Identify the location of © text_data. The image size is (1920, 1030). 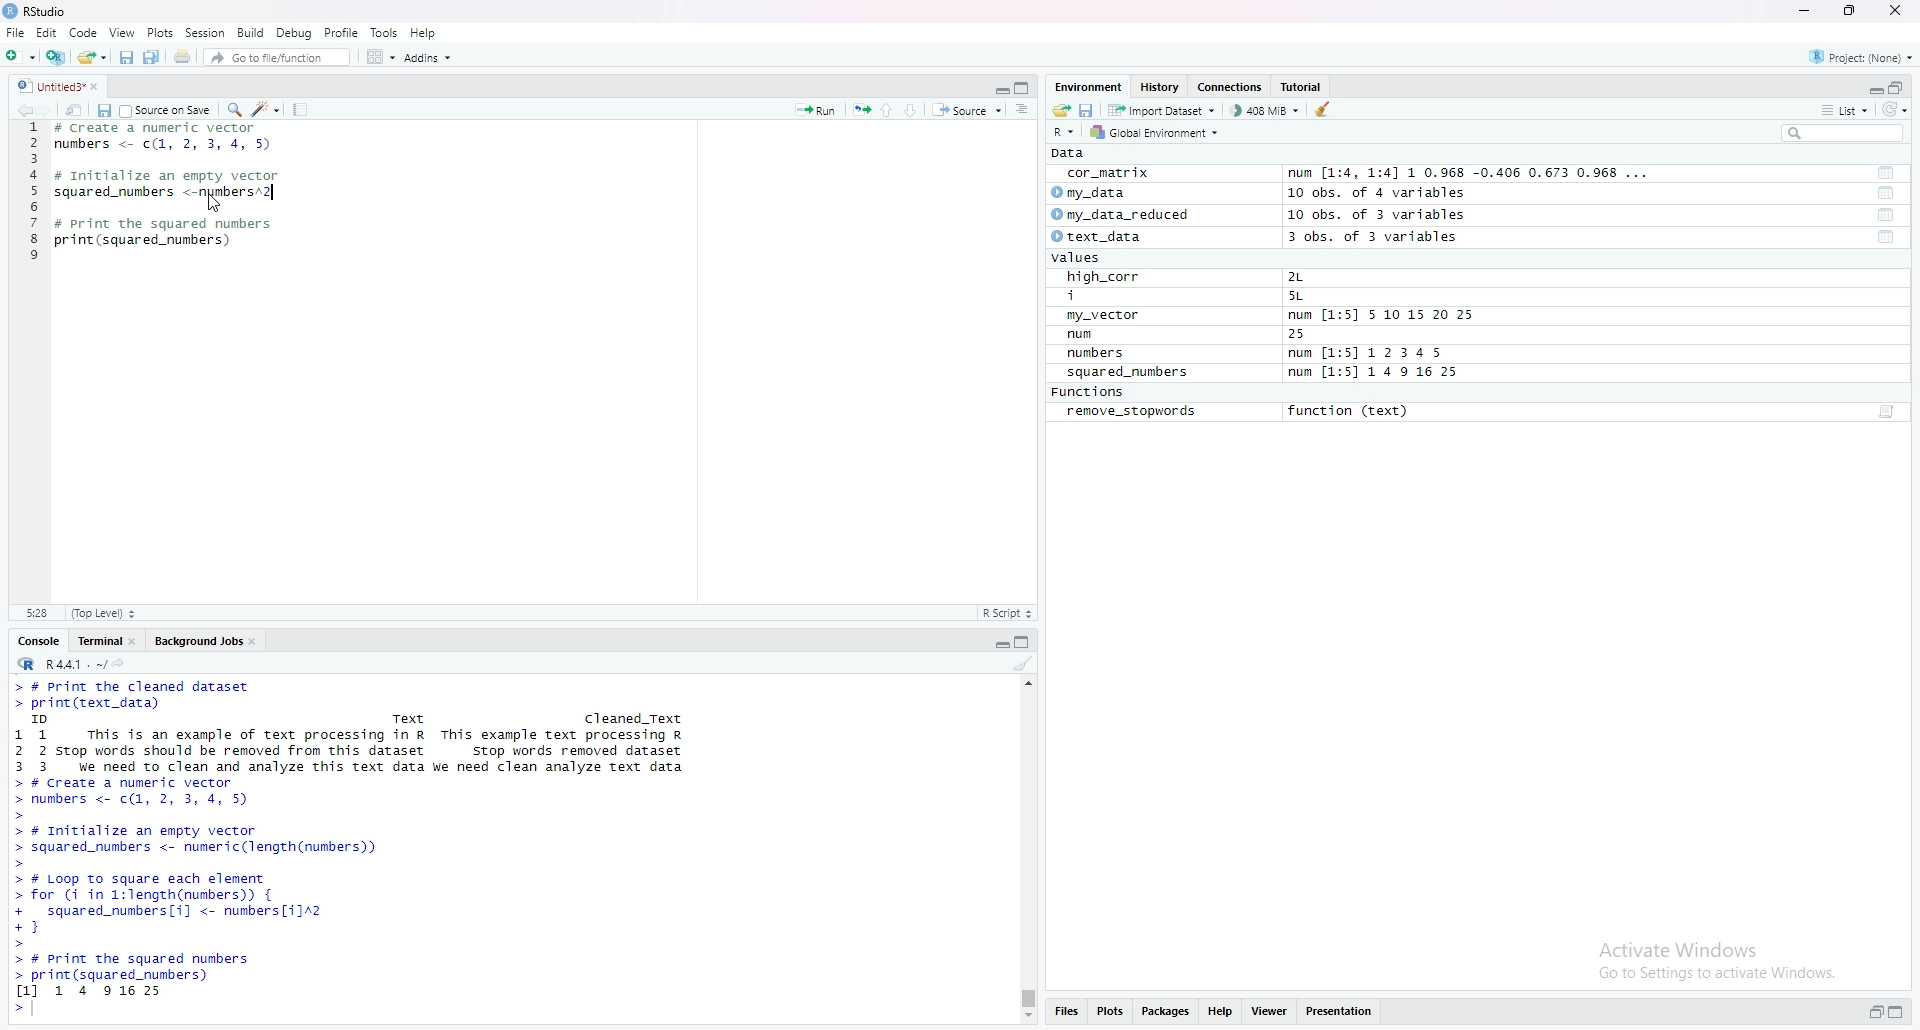
(1099, 238).